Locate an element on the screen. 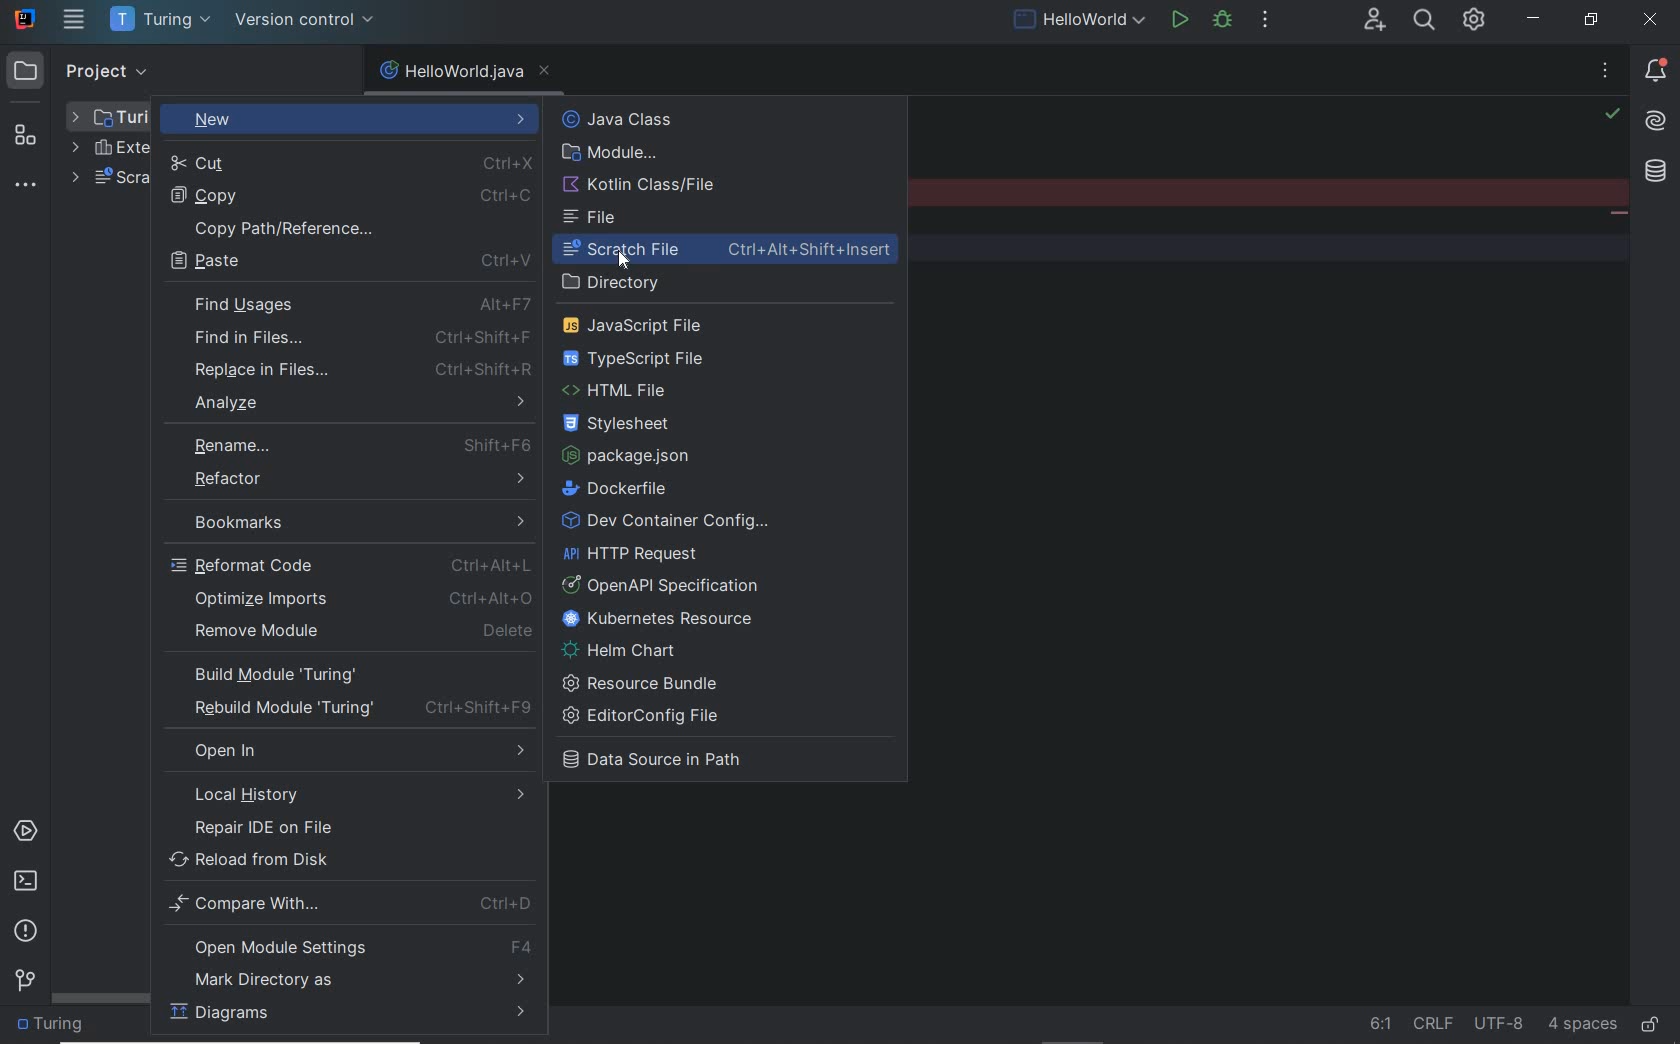 Image resolution: width=1680 pixels, height=1044 pixels. scrollbar is located at coordinates (103, 999).